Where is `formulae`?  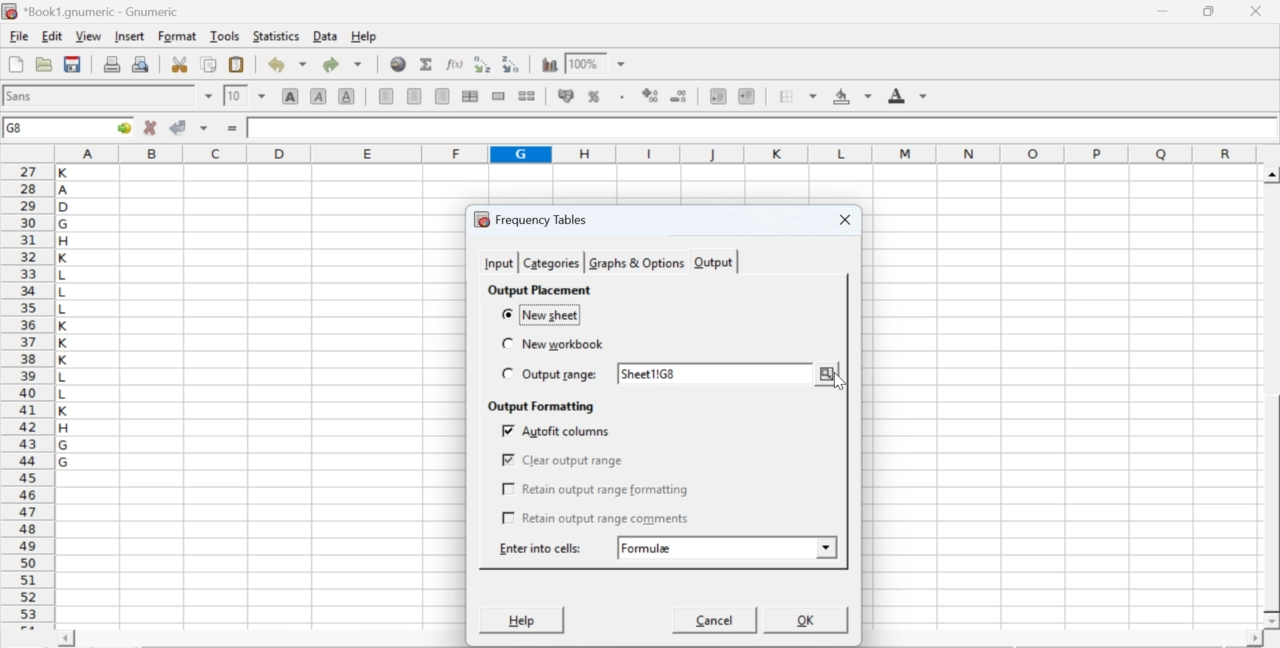 formulae is located at coordinates (648, 548).